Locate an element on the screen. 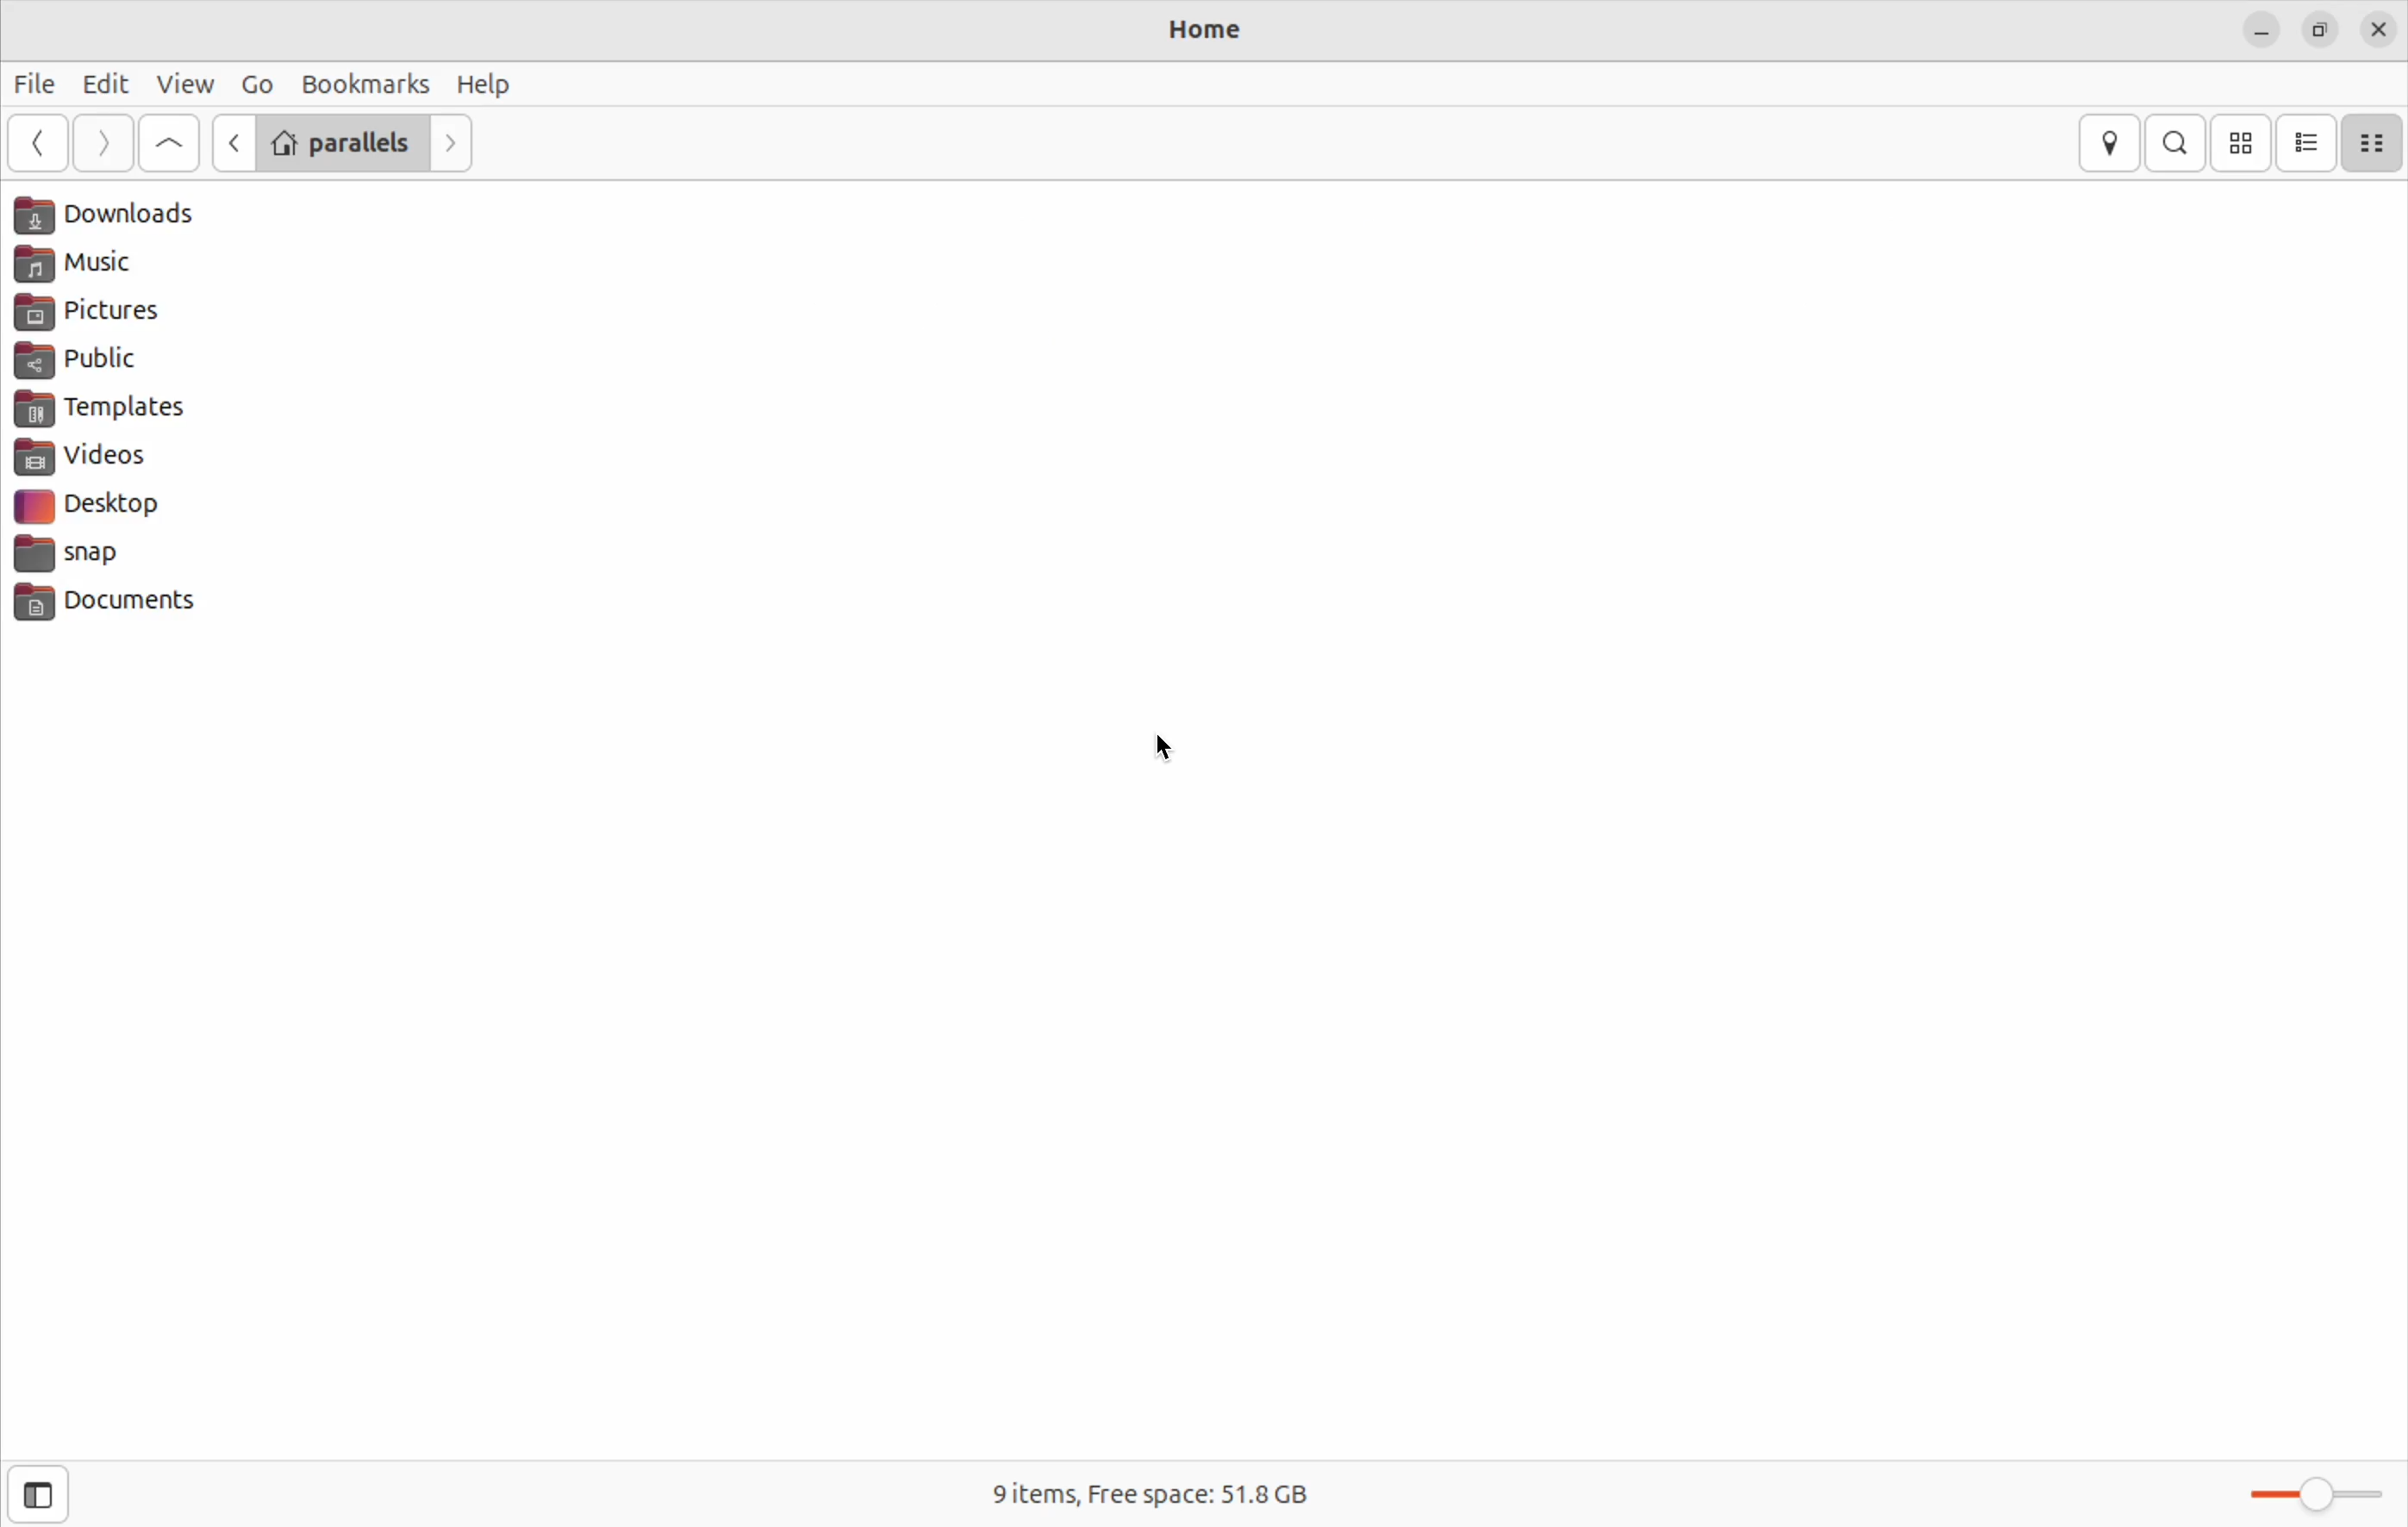  Go next is located at coordinates (455, 145).